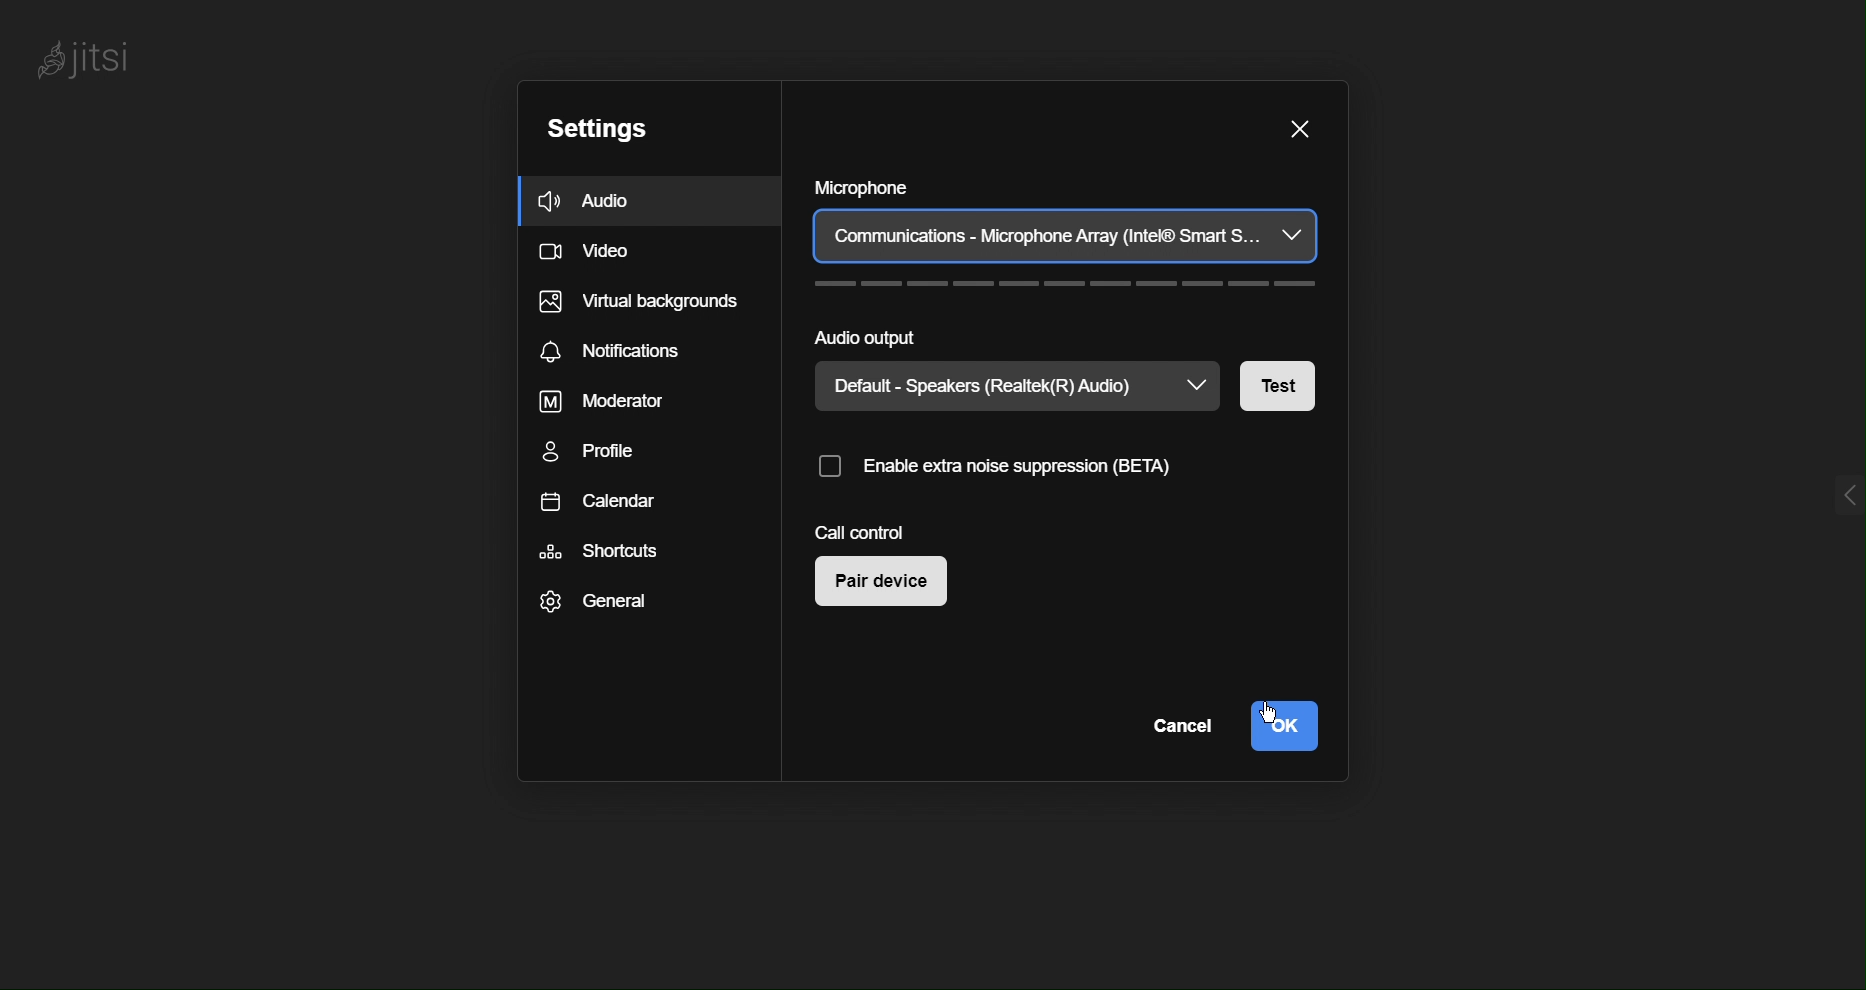  Describe the element at coordinates (589, 254) in the screenshot. I see `Video` at that location.